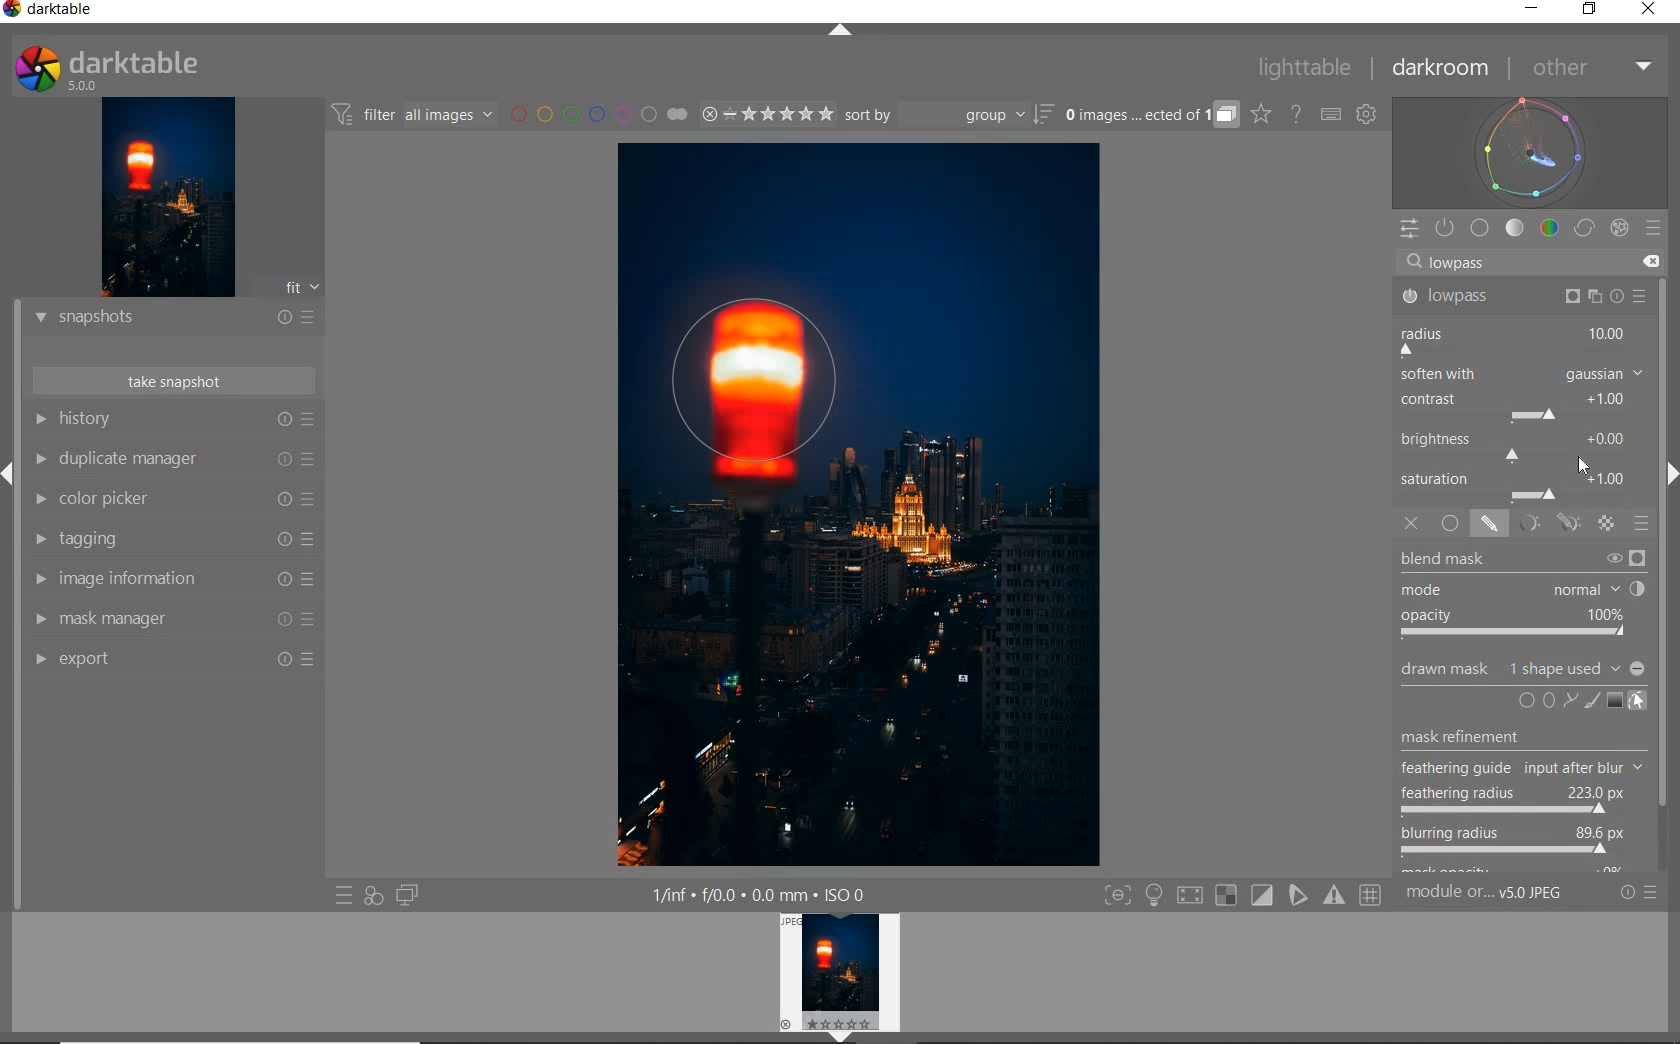 This screenshot has width=1680, height=1044. Describe the element at coordinates (1533, 151) in the screenshot. I see `WAVEFORM` at that location.